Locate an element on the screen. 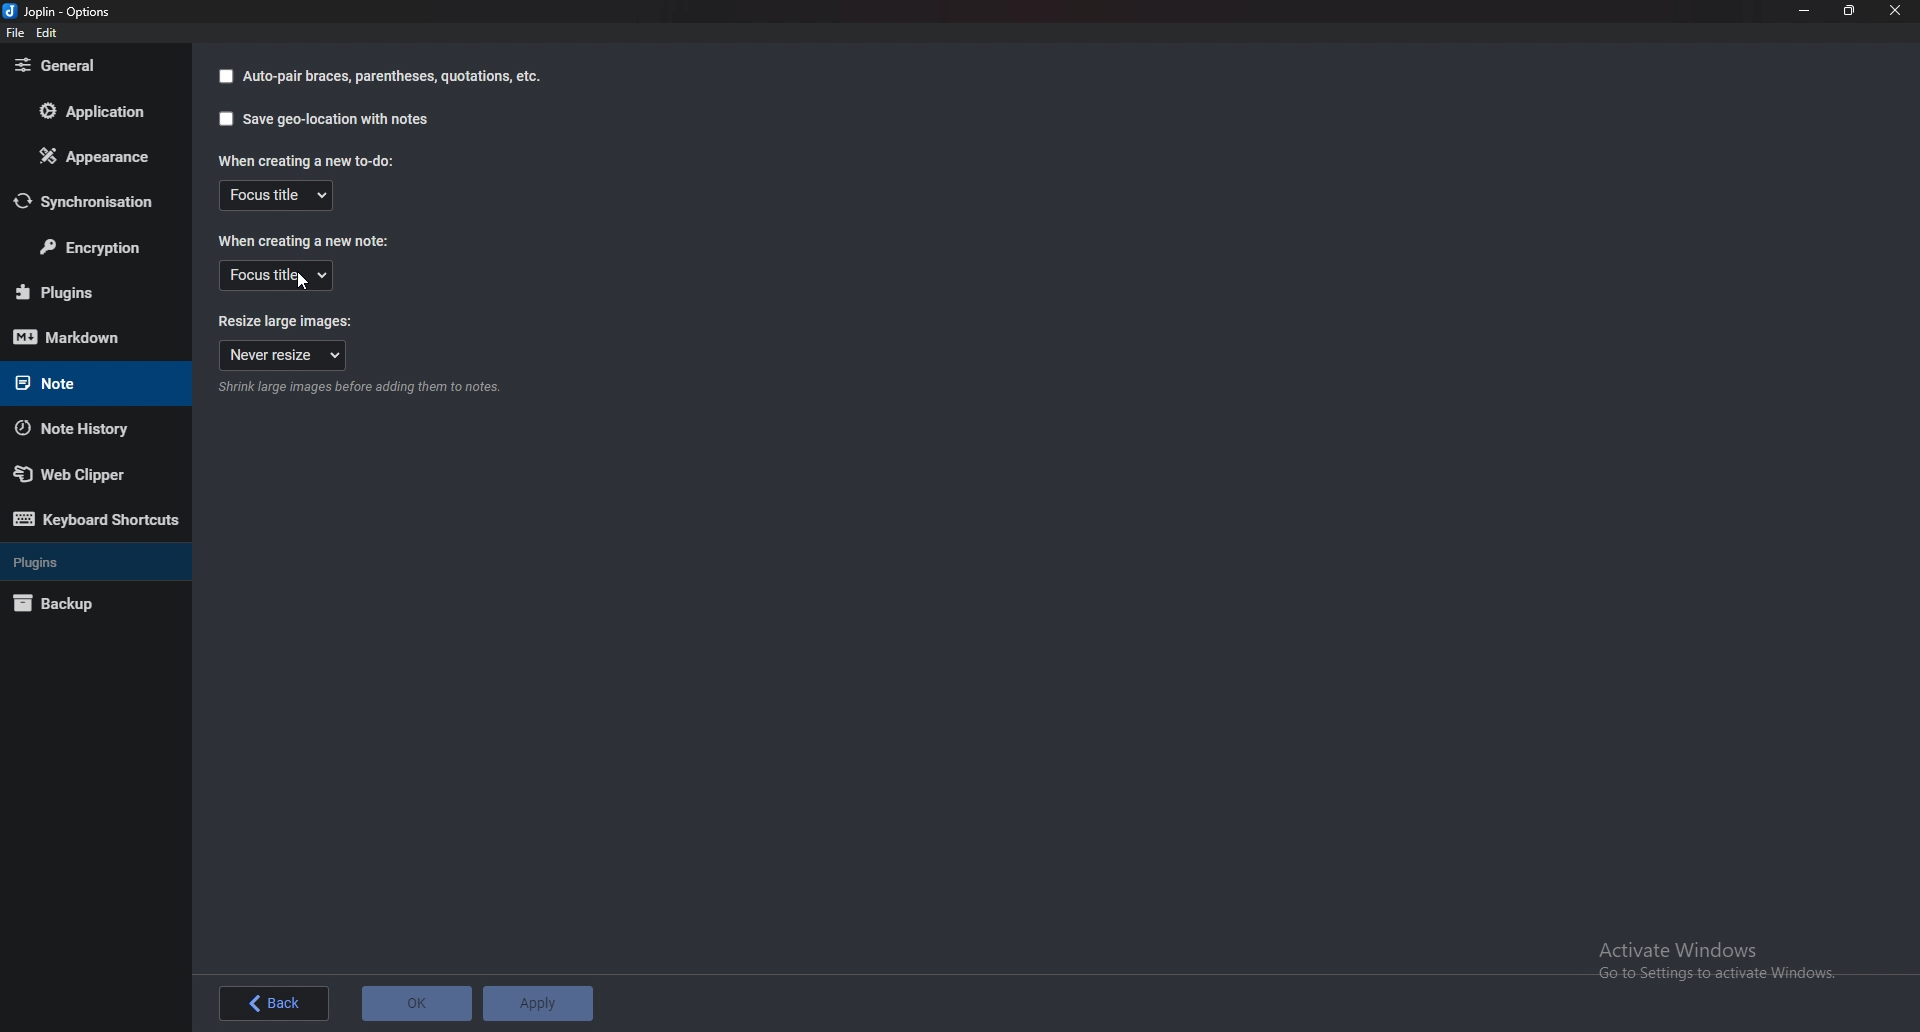 This screenshot has height=1032, width=1920. Activate Windows
Go to Settings to activate Windows. is located at coordinates (1719, 960).